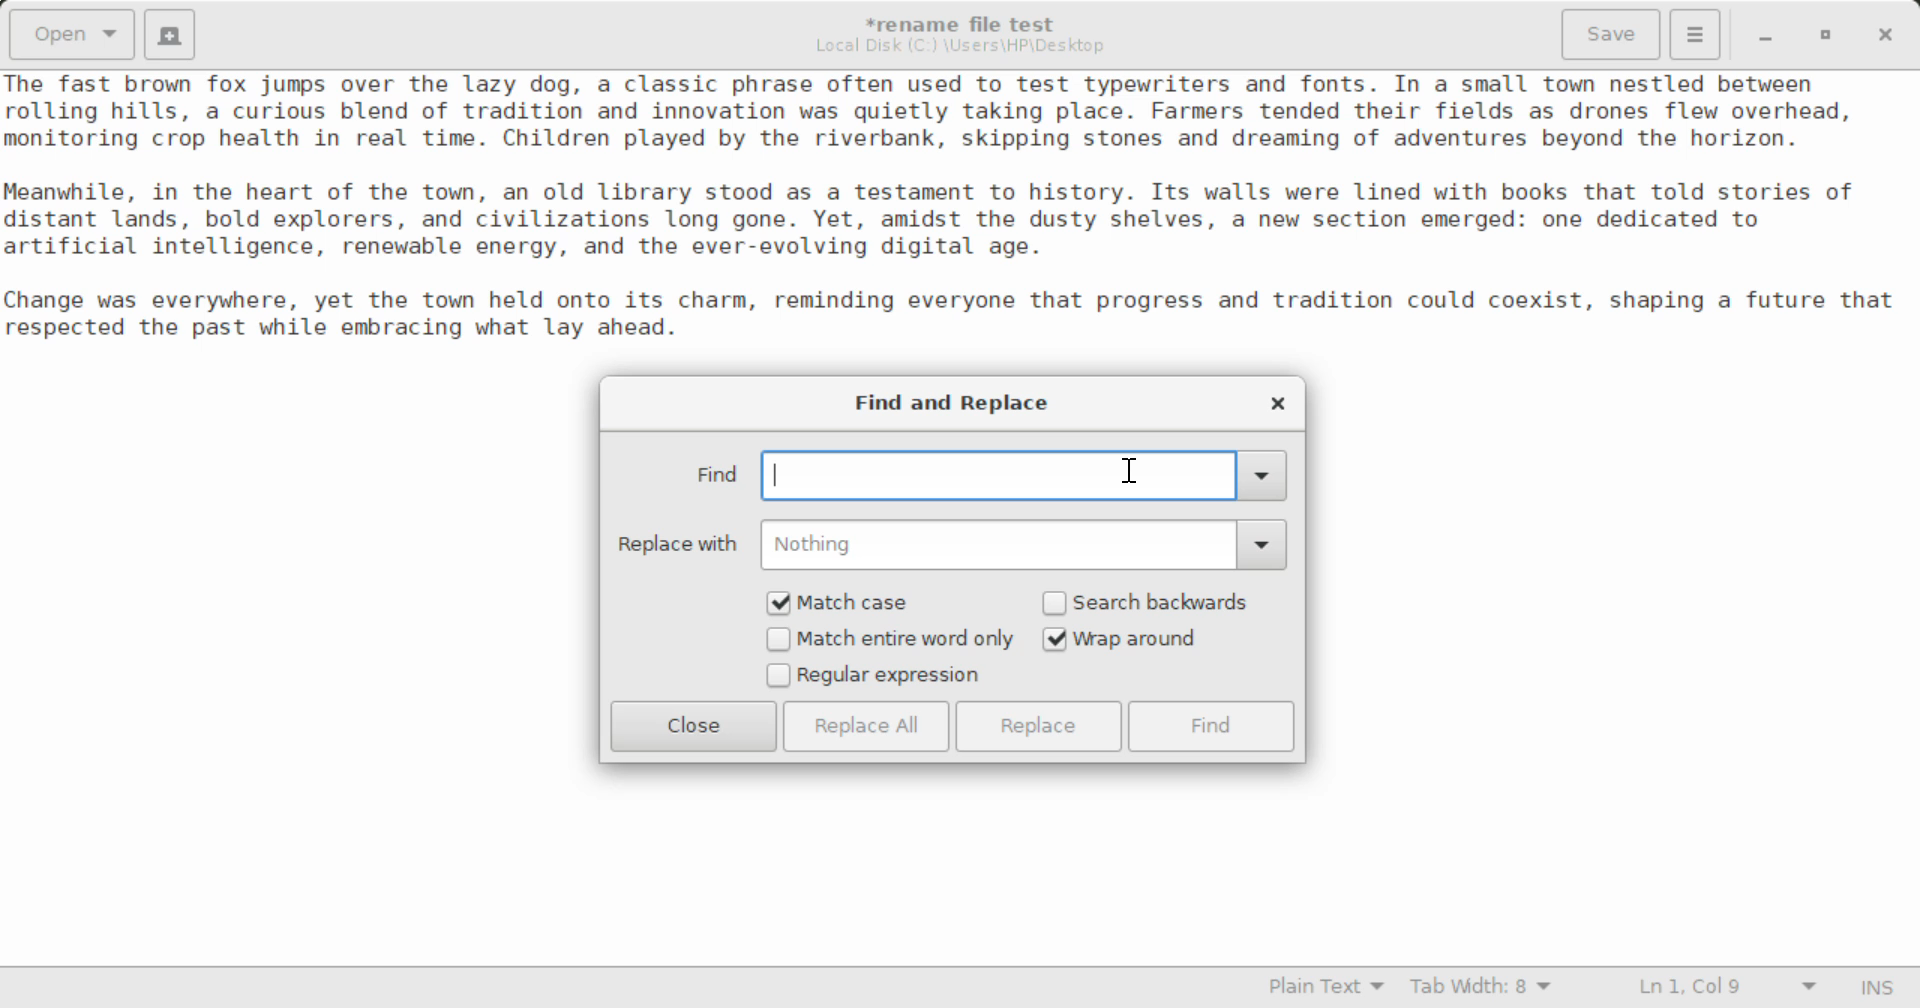 The image size is (1920, 1008). Describe the element at coordinates (988, 472) in the screenshot. I see `Find field selected` at that location.